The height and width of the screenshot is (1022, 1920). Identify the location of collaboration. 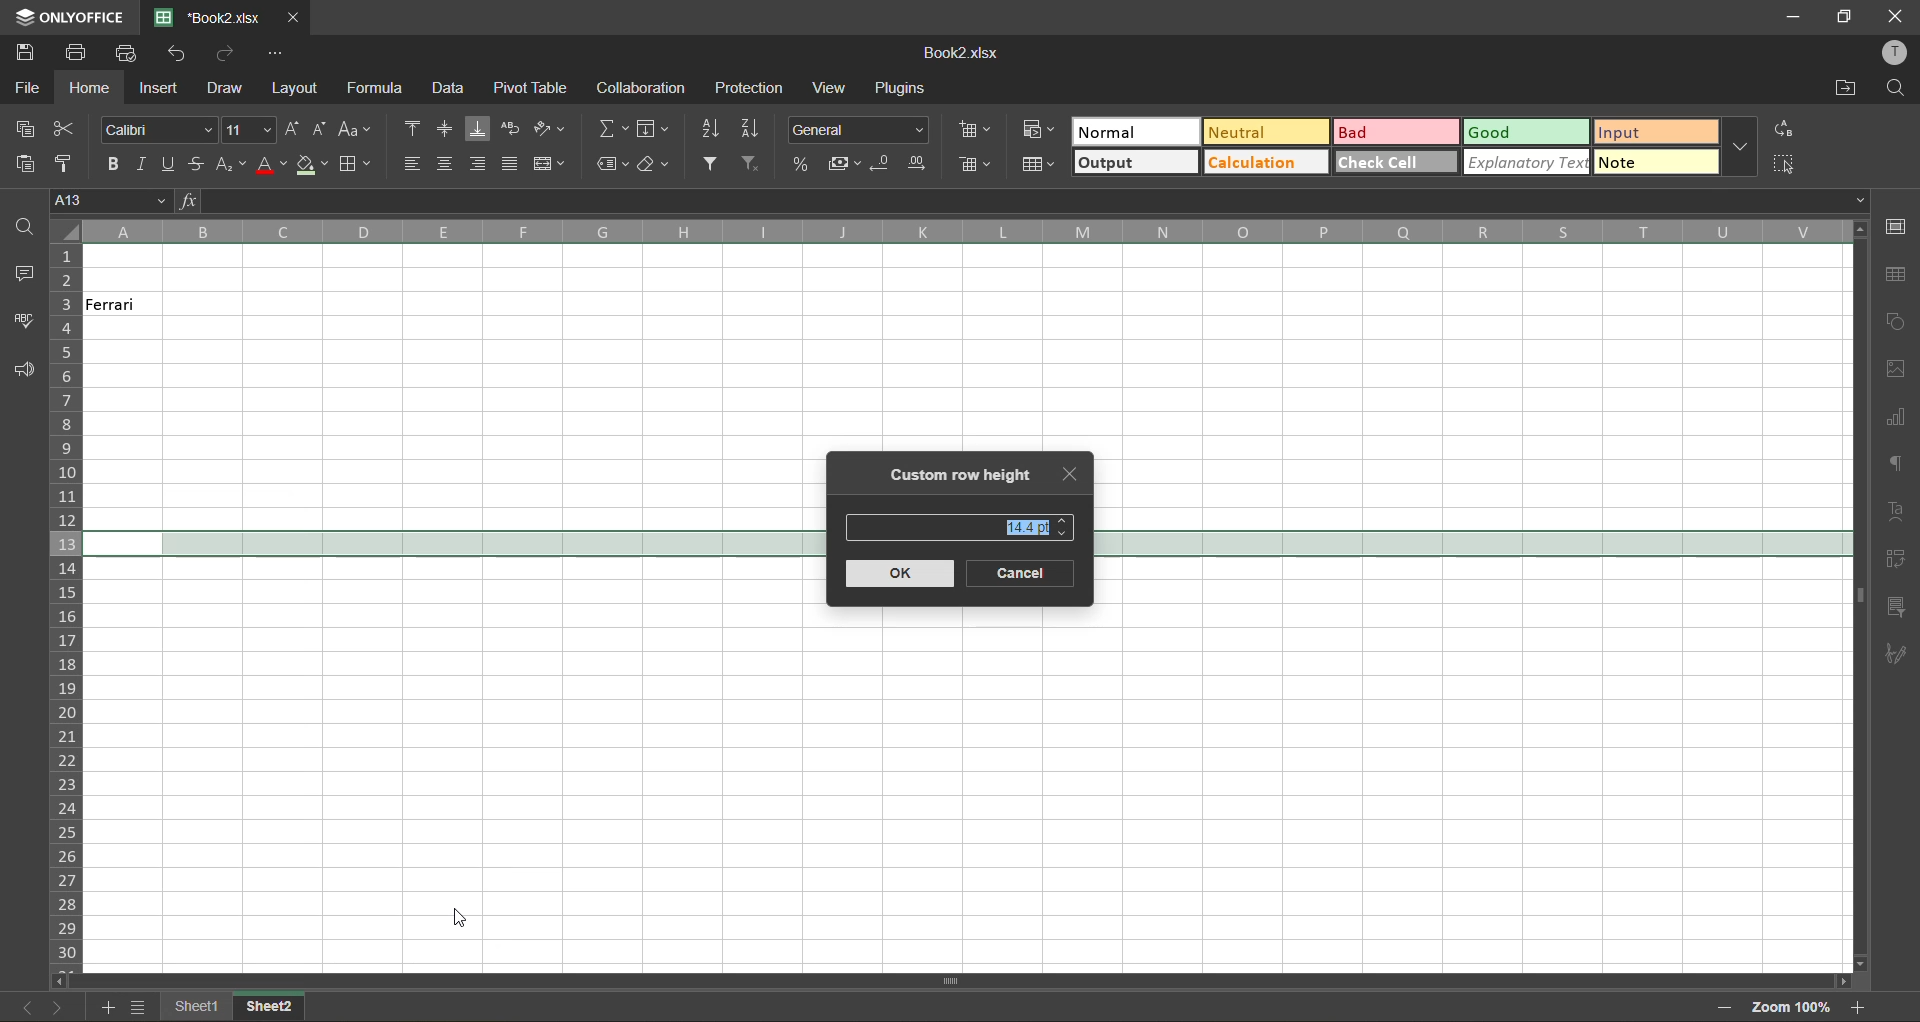
(640, 86).